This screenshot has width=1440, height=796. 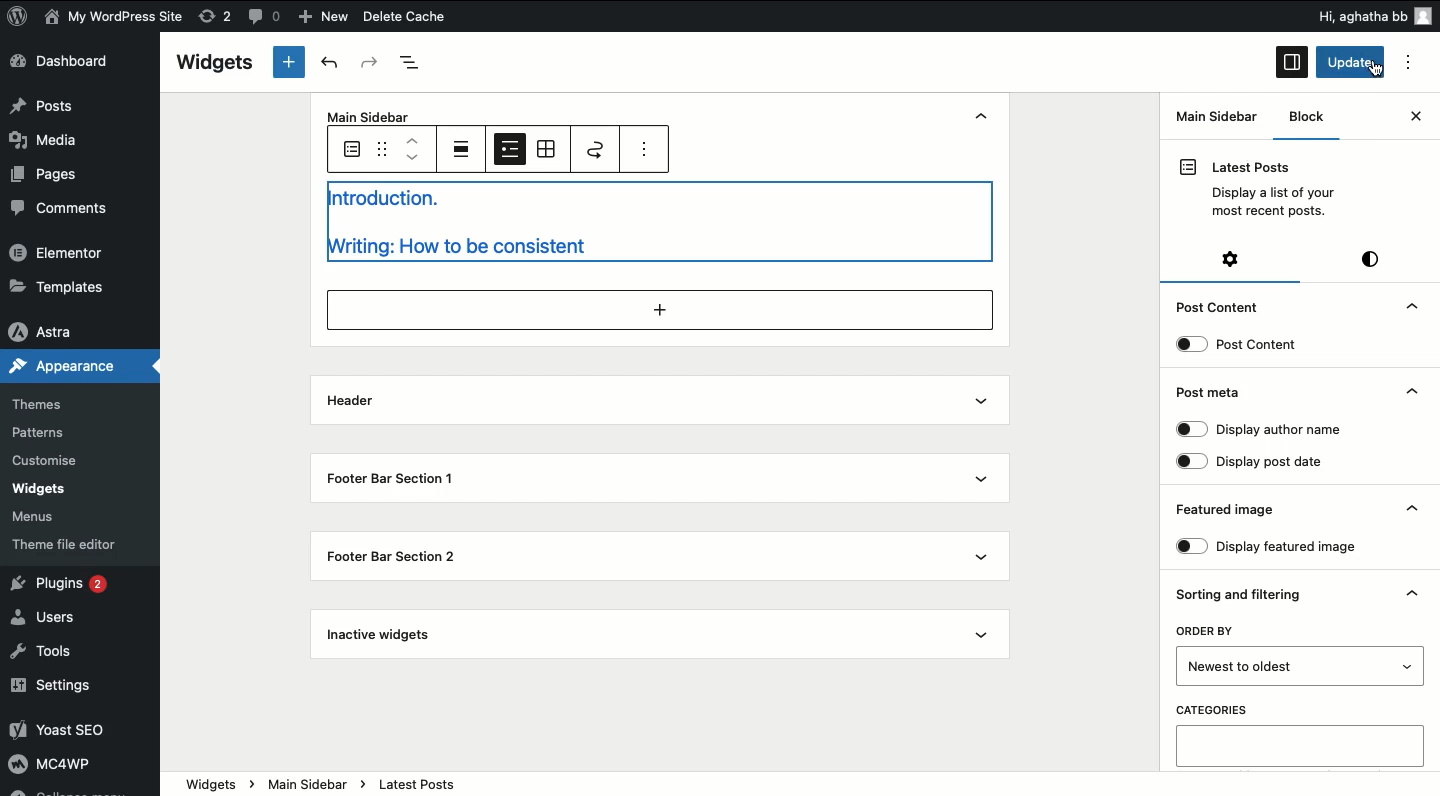 I want to click on ‘Menus, so click(x=39, y=515).